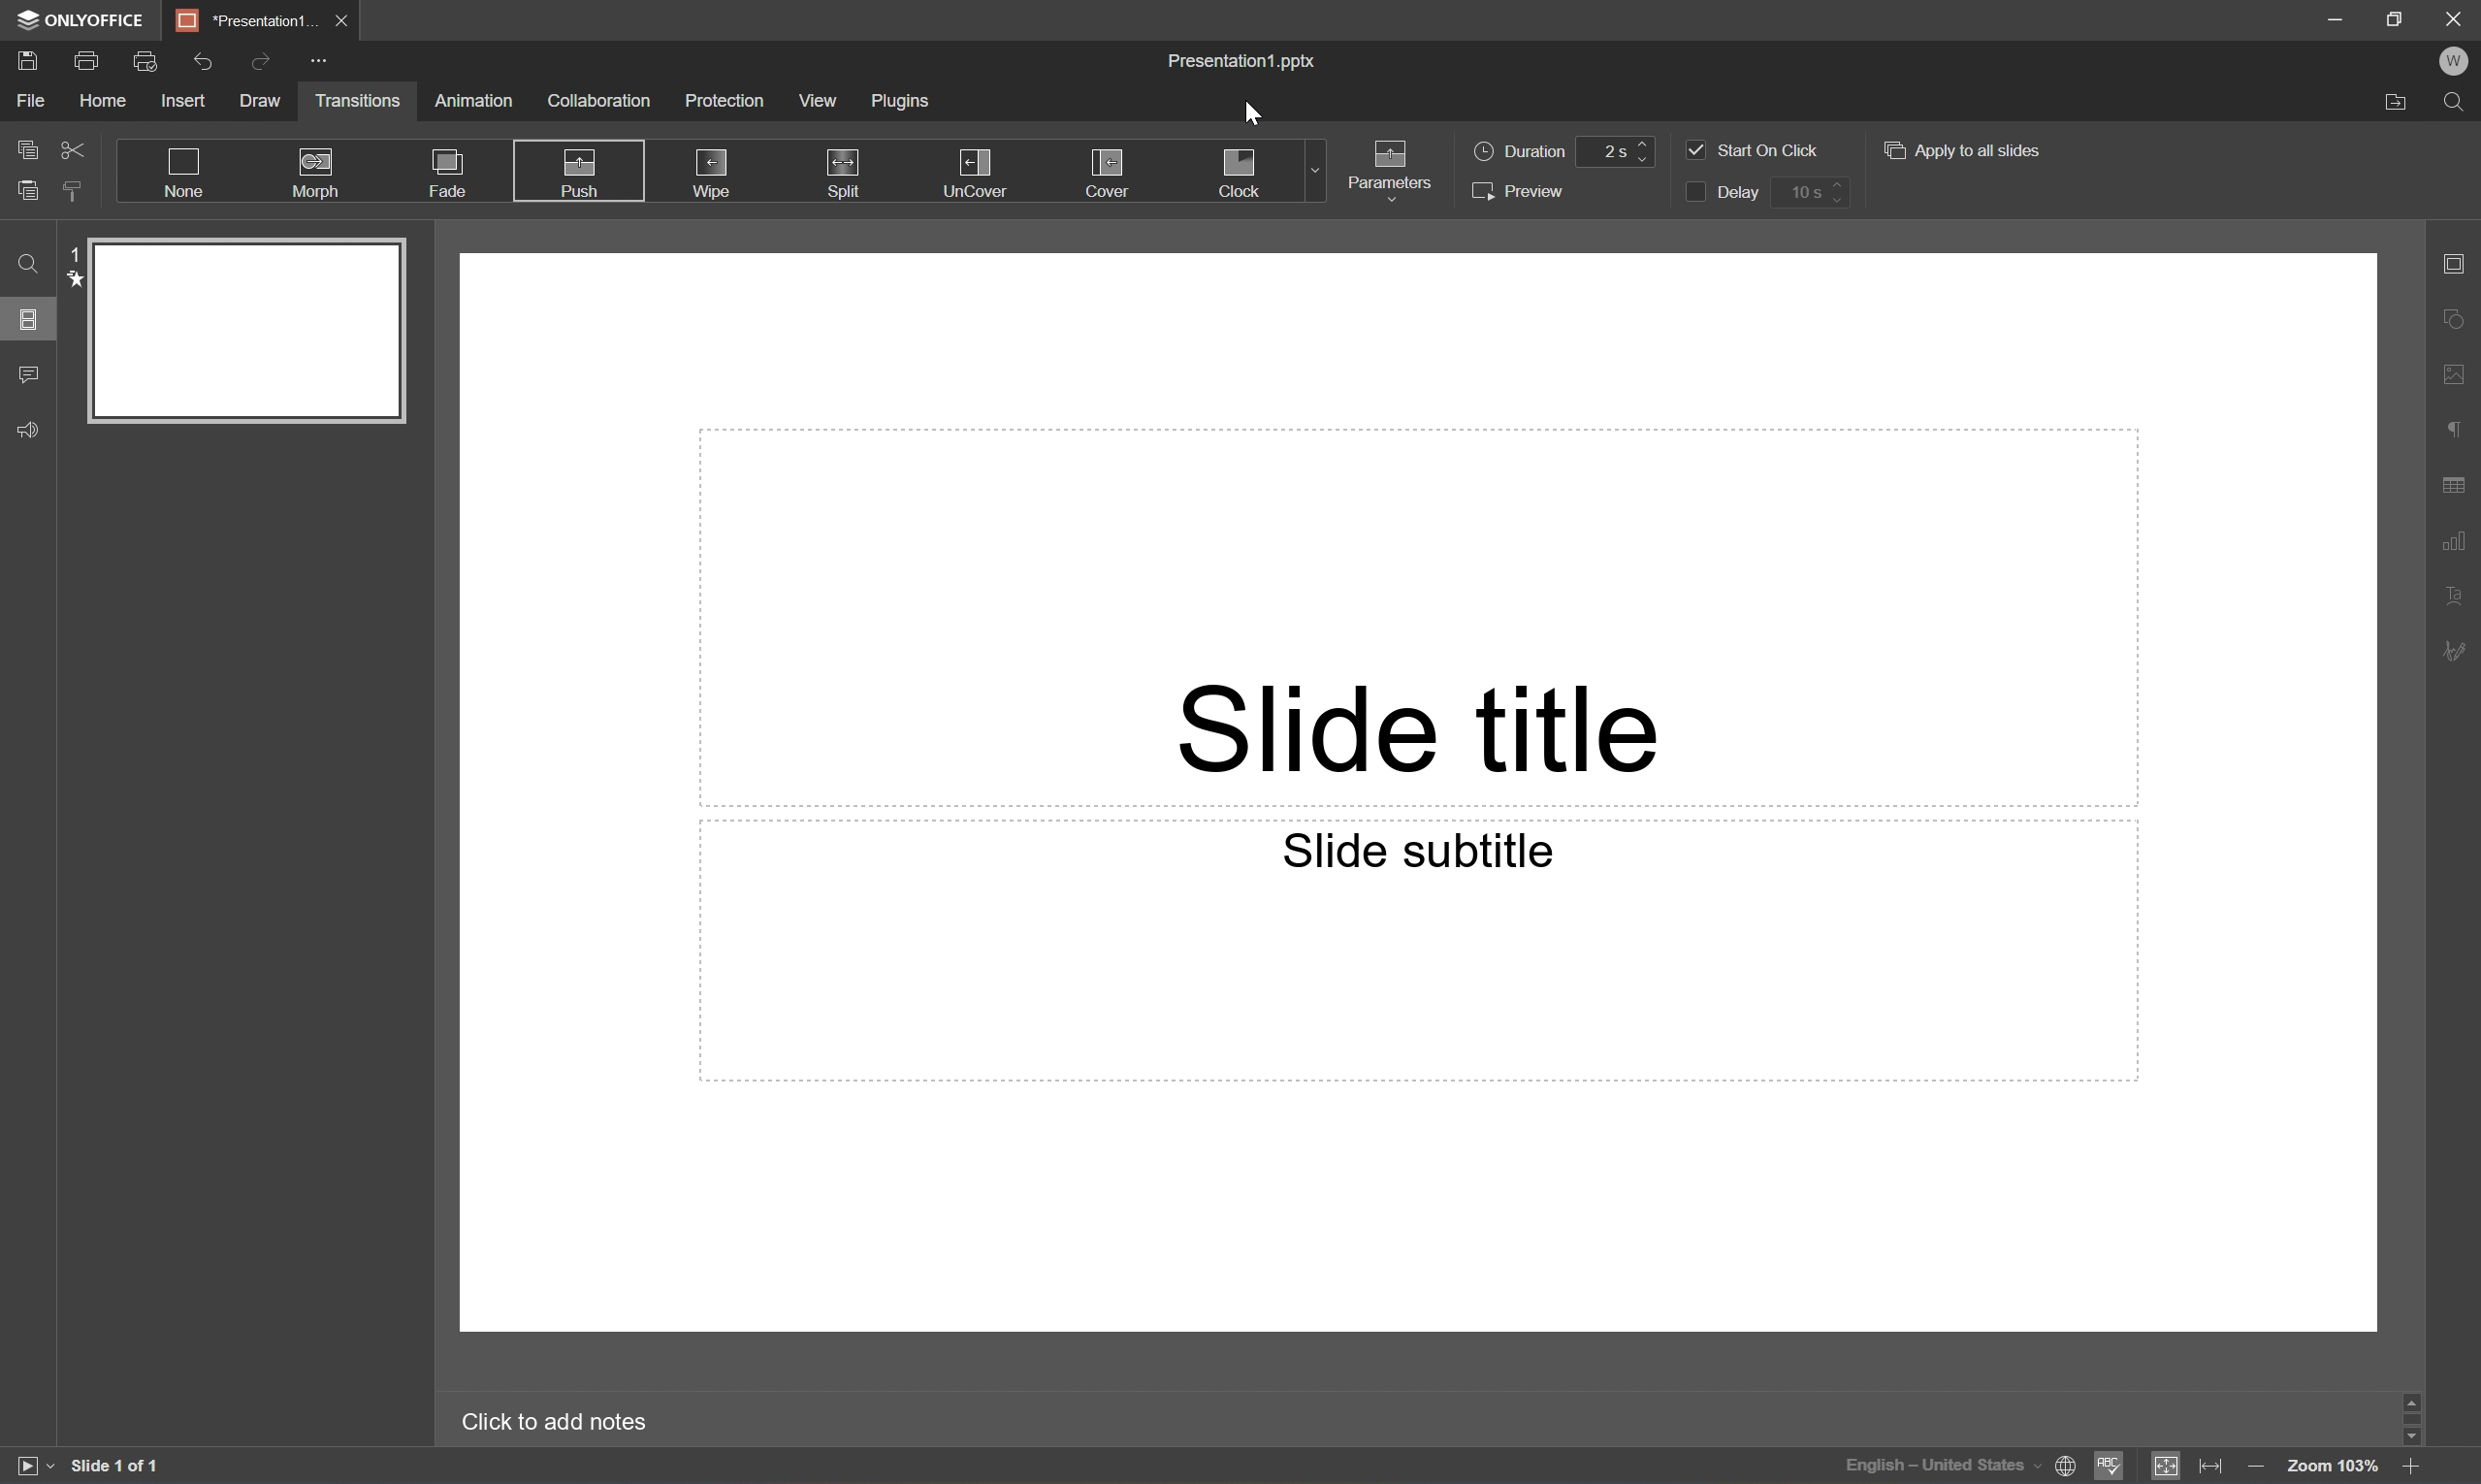 The height and width of the screenshot is (1484, 2481). What do you see at coordinates (236, 330) in the screenshot?
I see `Slide 1` at bounding box center [236, 330].